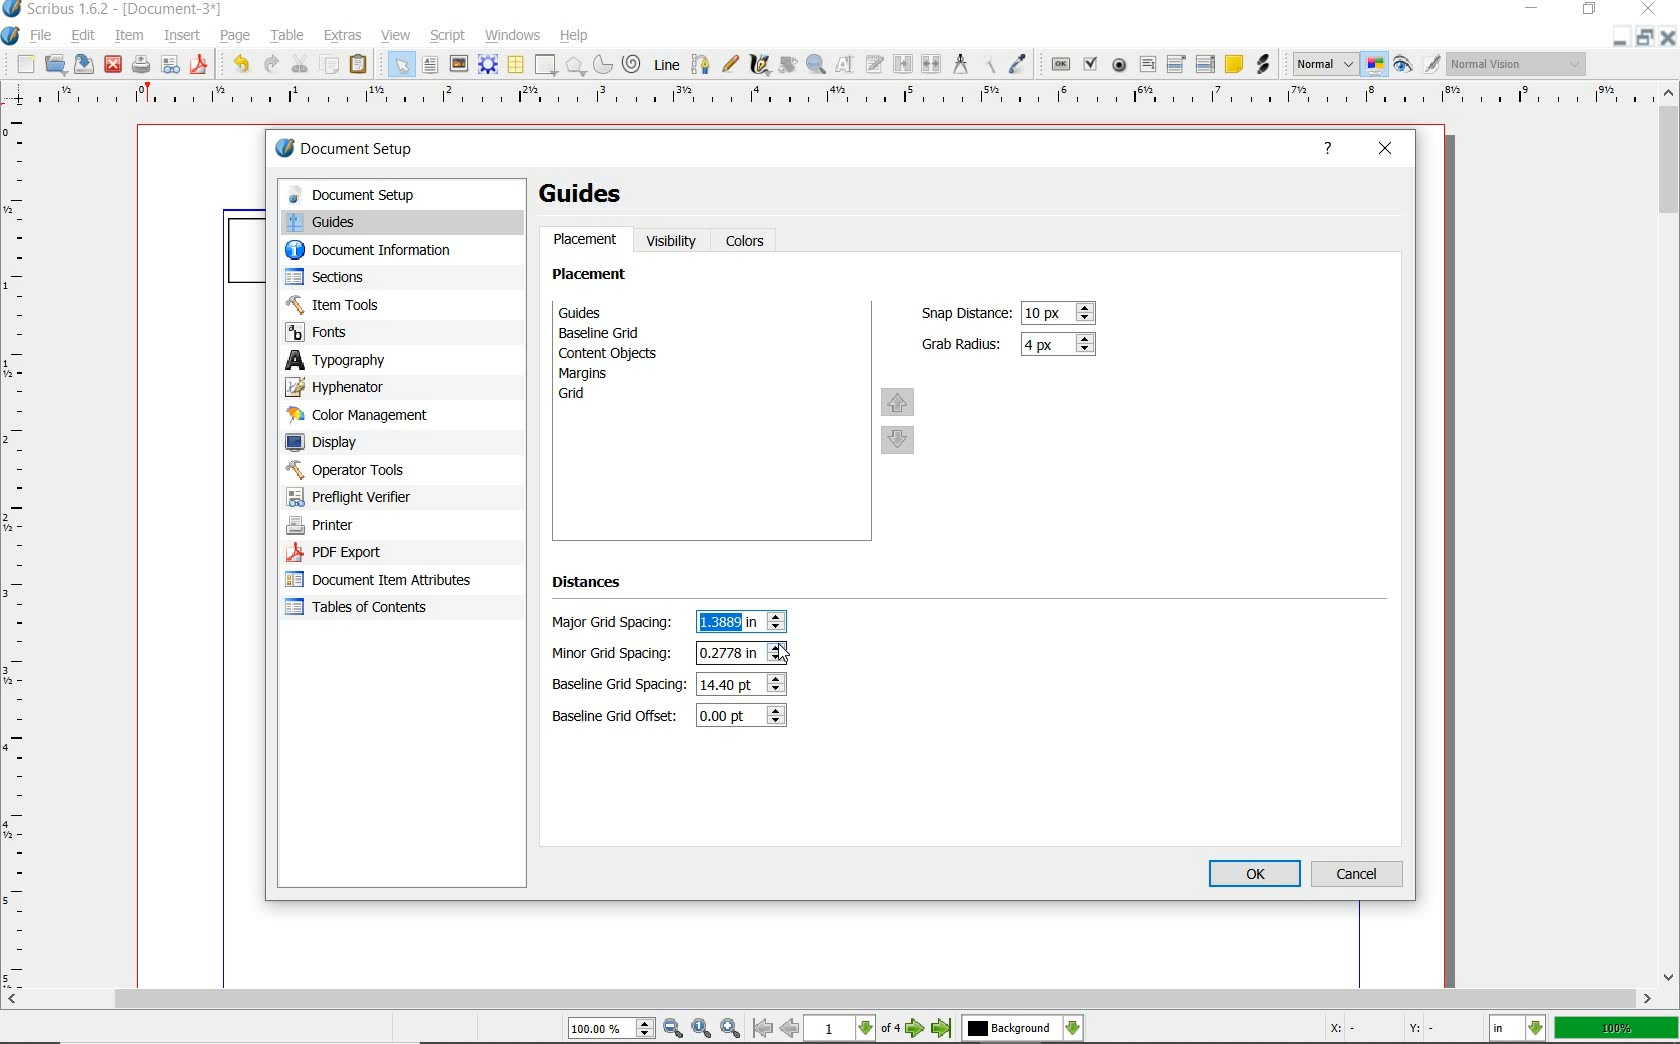 This screenshot has width=1680, height=1044. What do you see at coordinates (763, 1029) in the screenshot?
I see `go to first page` at bounding box center [763, 1029].